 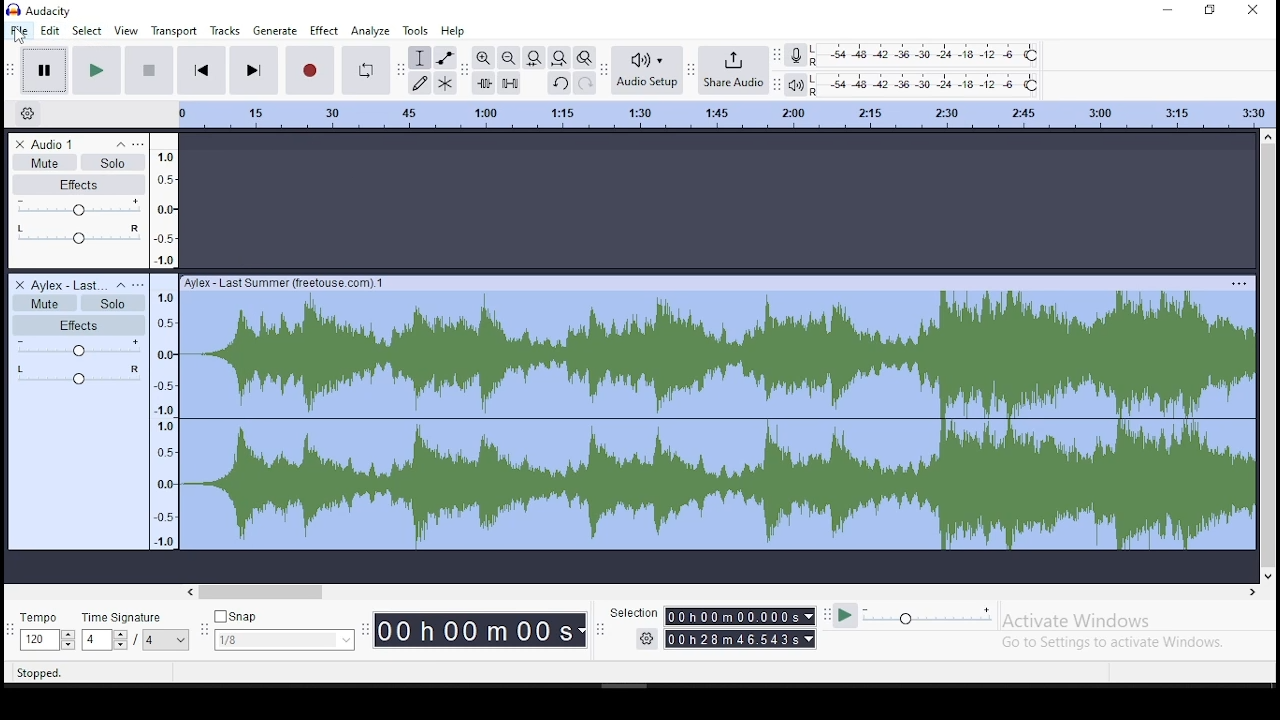 What do you see at coordinates (45, 632) in the screenshot?
I see `tempo` at bounding box center [45, 632].